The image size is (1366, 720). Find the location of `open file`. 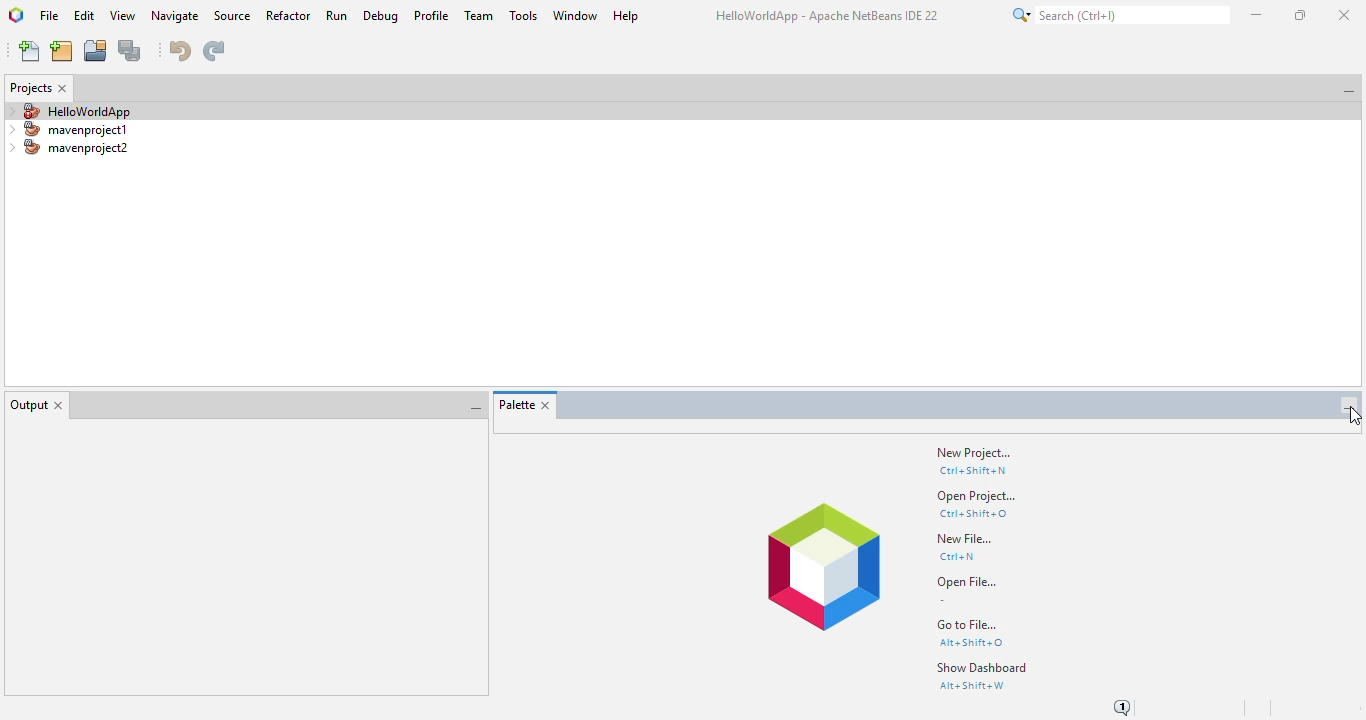

open file is located at coordinates (969, 582).